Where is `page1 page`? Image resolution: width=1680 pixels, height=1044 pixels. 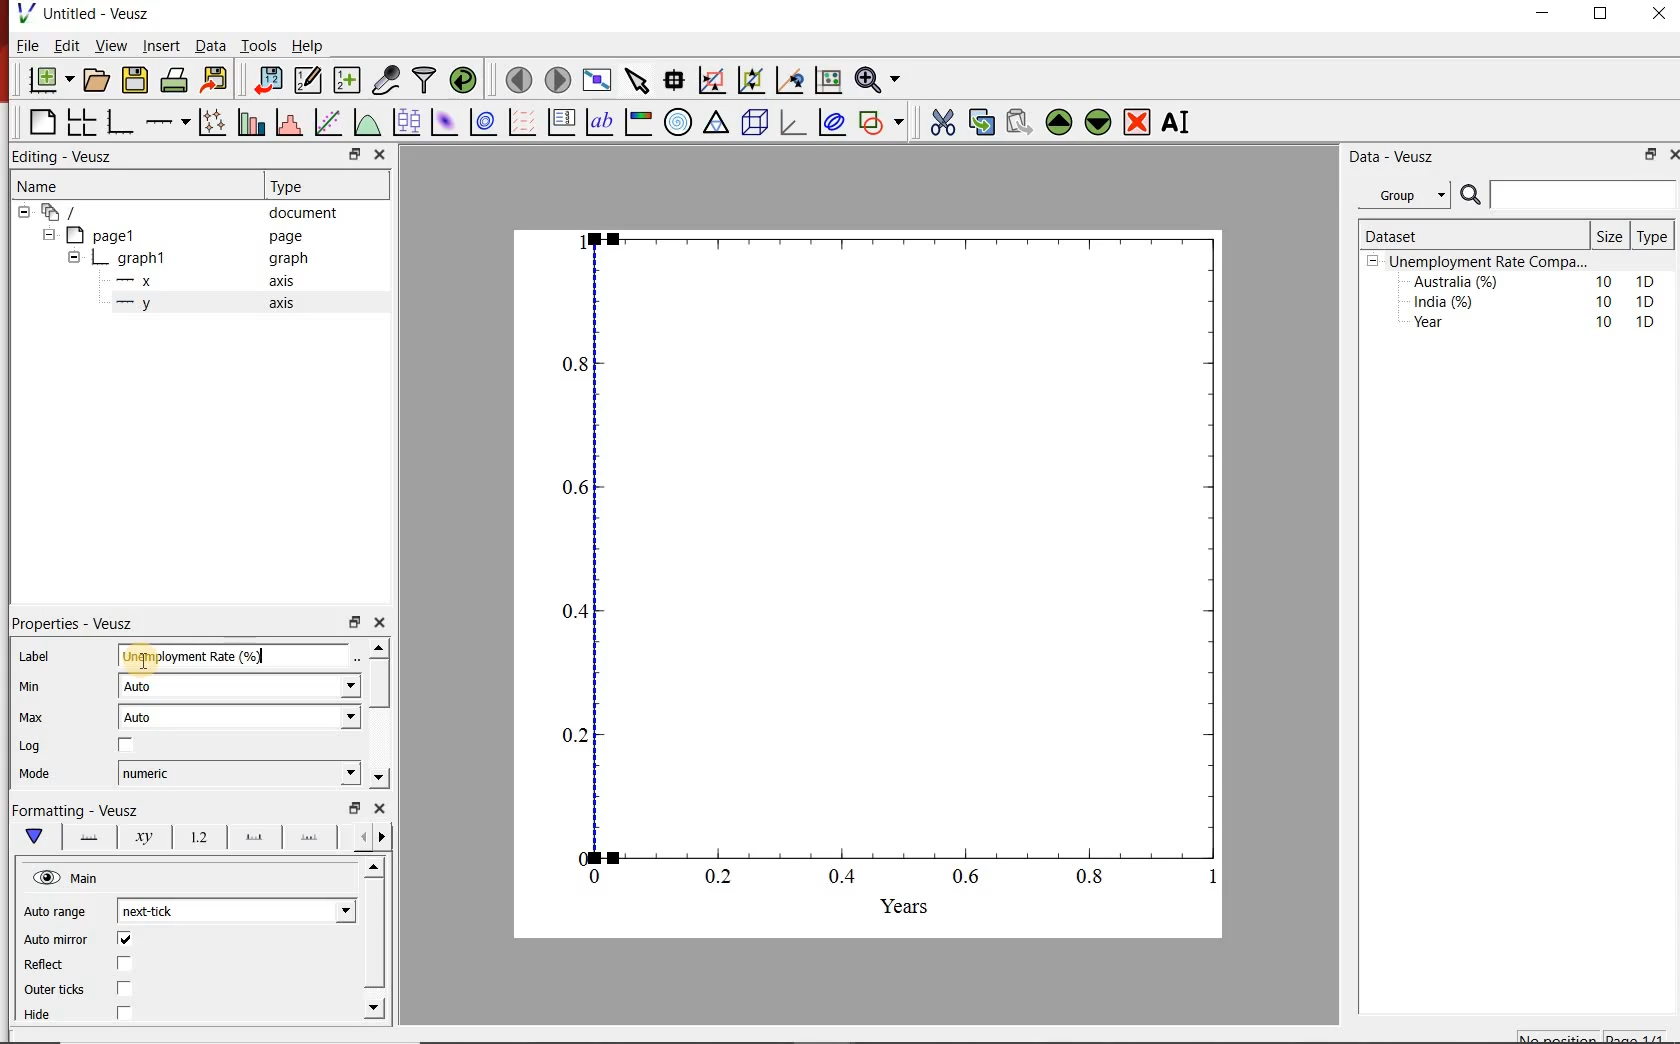
page1 page is located at coordinates (192, 235).